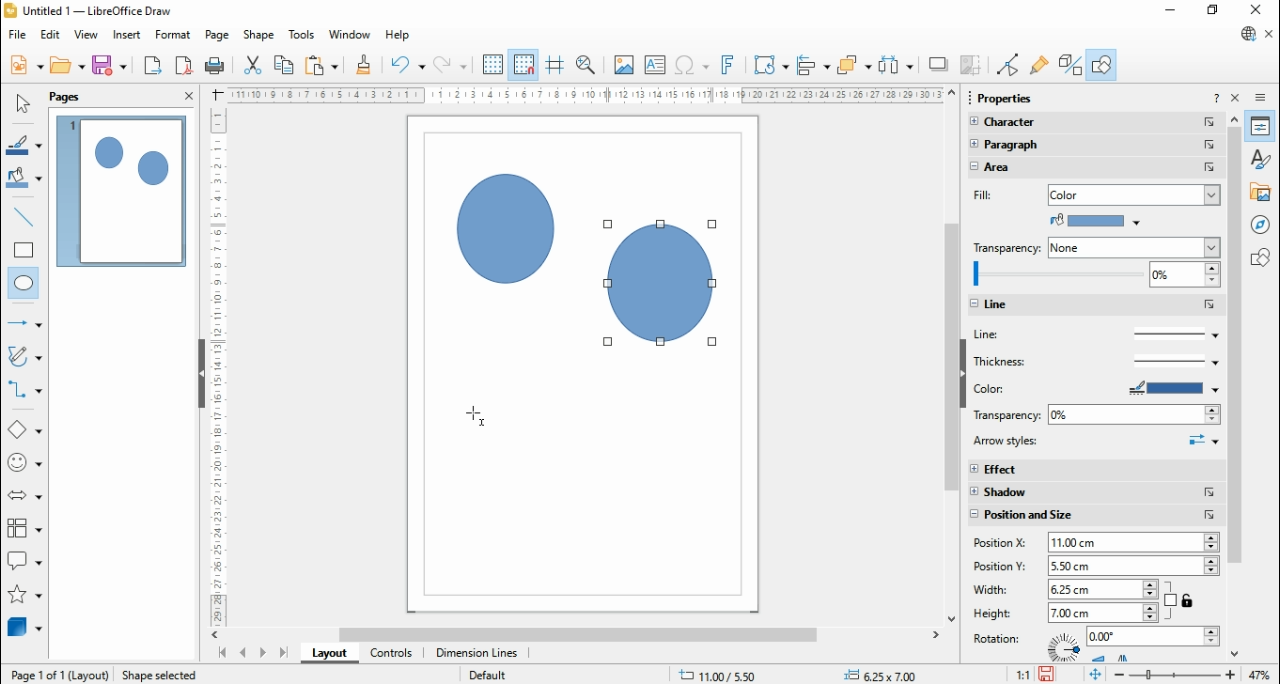  Describe the element at coordinates (1264, 224) in the screenshot. I see `navigator` at that location.